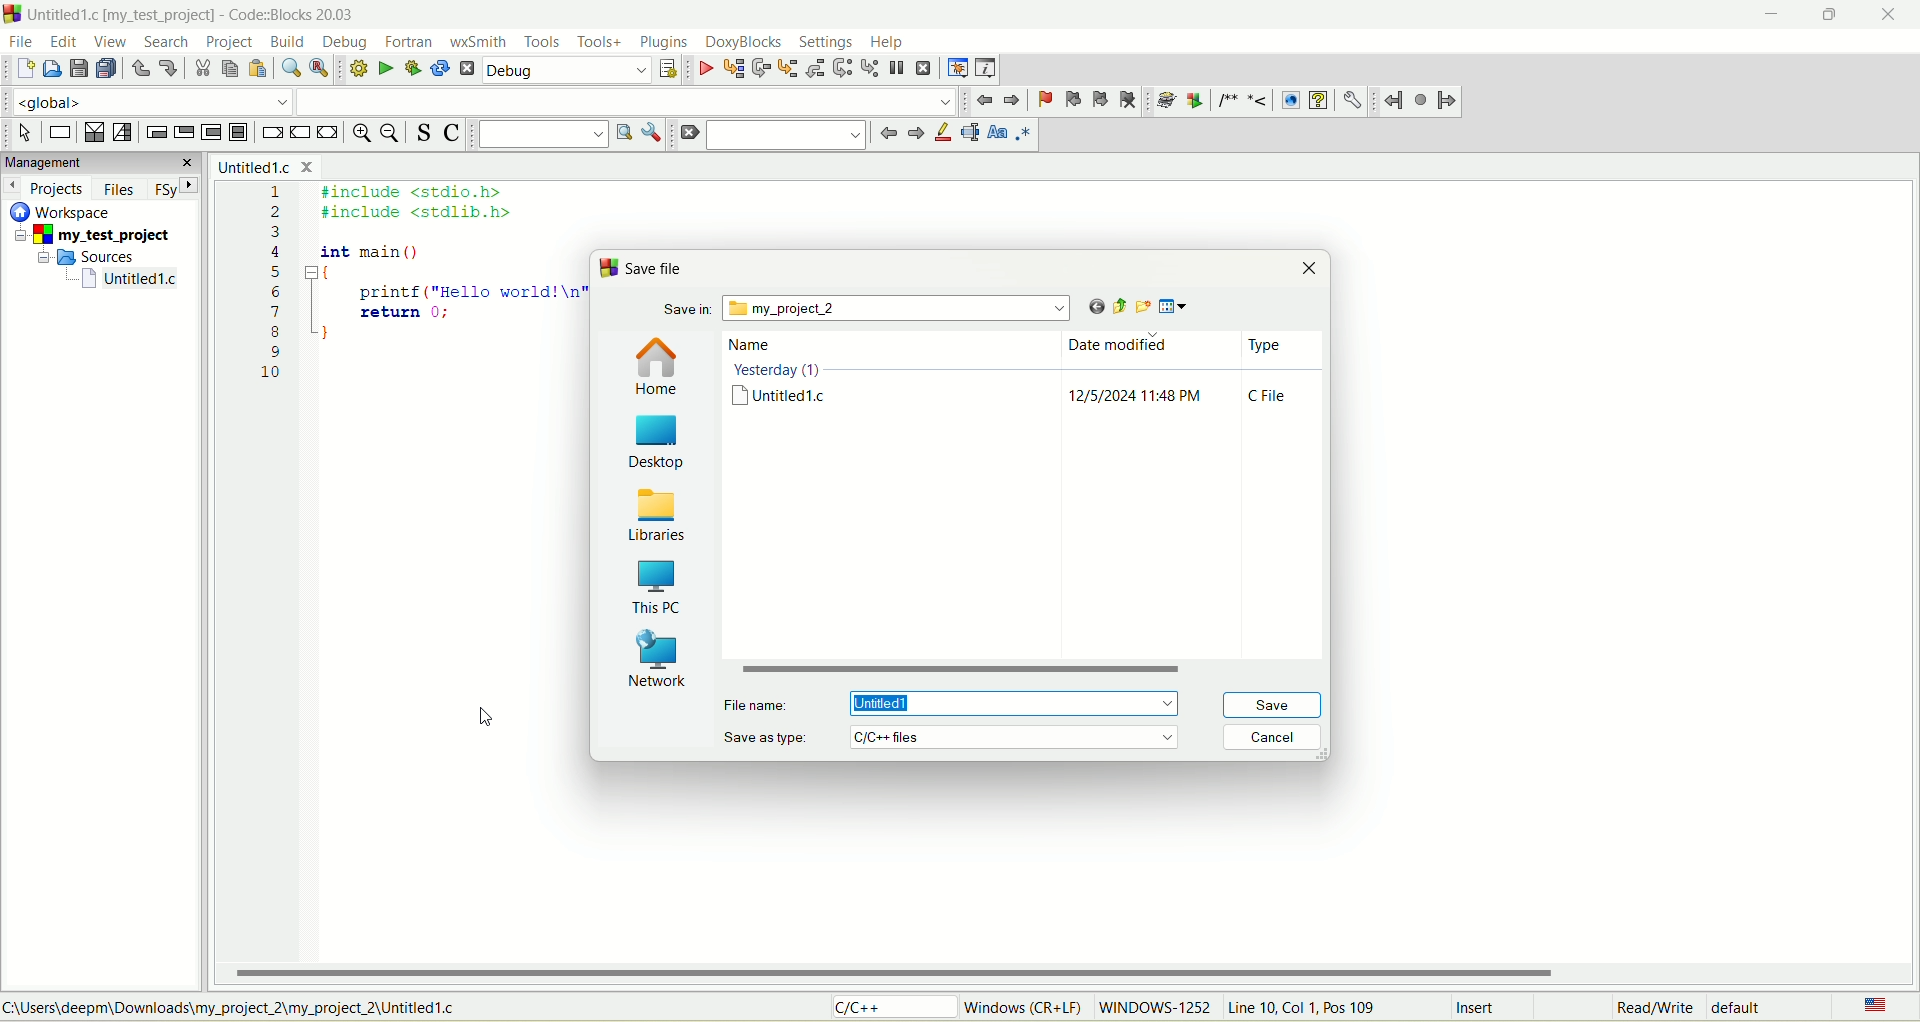  What do you see at coordinates (788, 68) in the screenshot?
I see `step into` at bounding box center [788, 68].